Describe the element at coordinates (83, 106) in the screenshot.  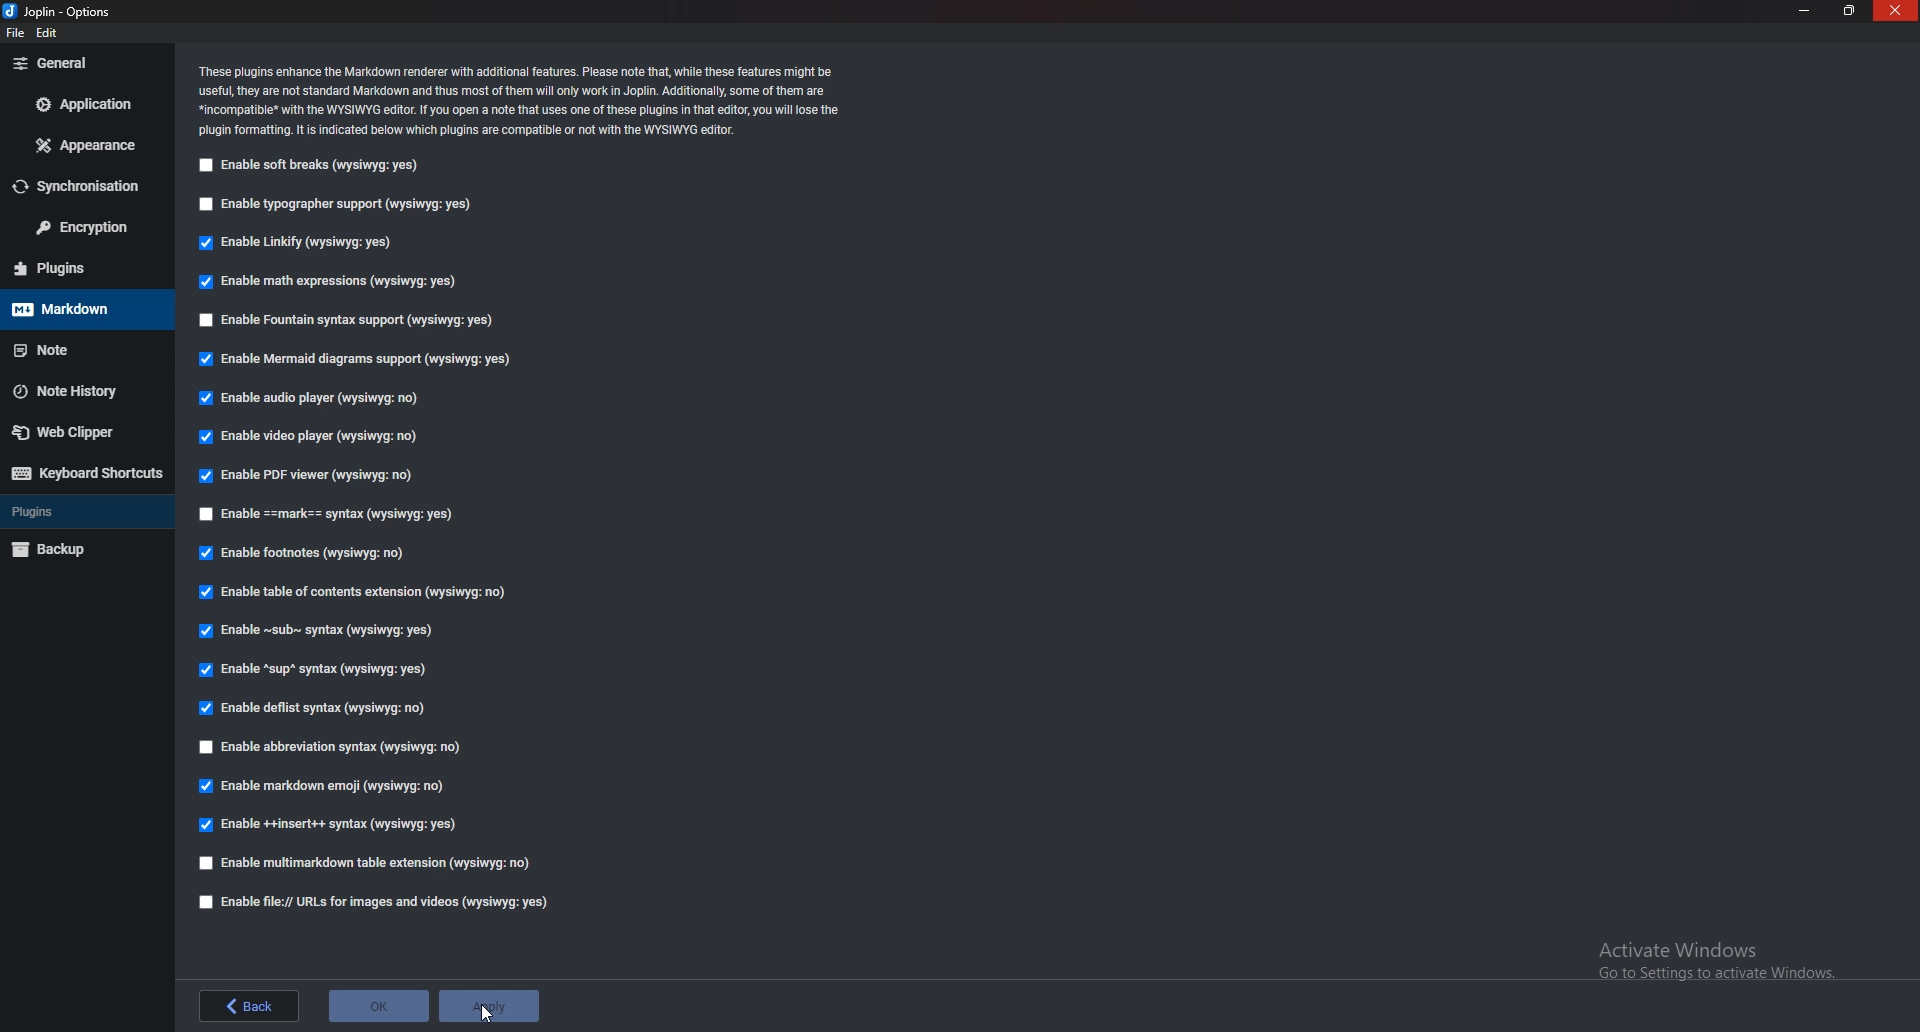
I see `Application` at that location.